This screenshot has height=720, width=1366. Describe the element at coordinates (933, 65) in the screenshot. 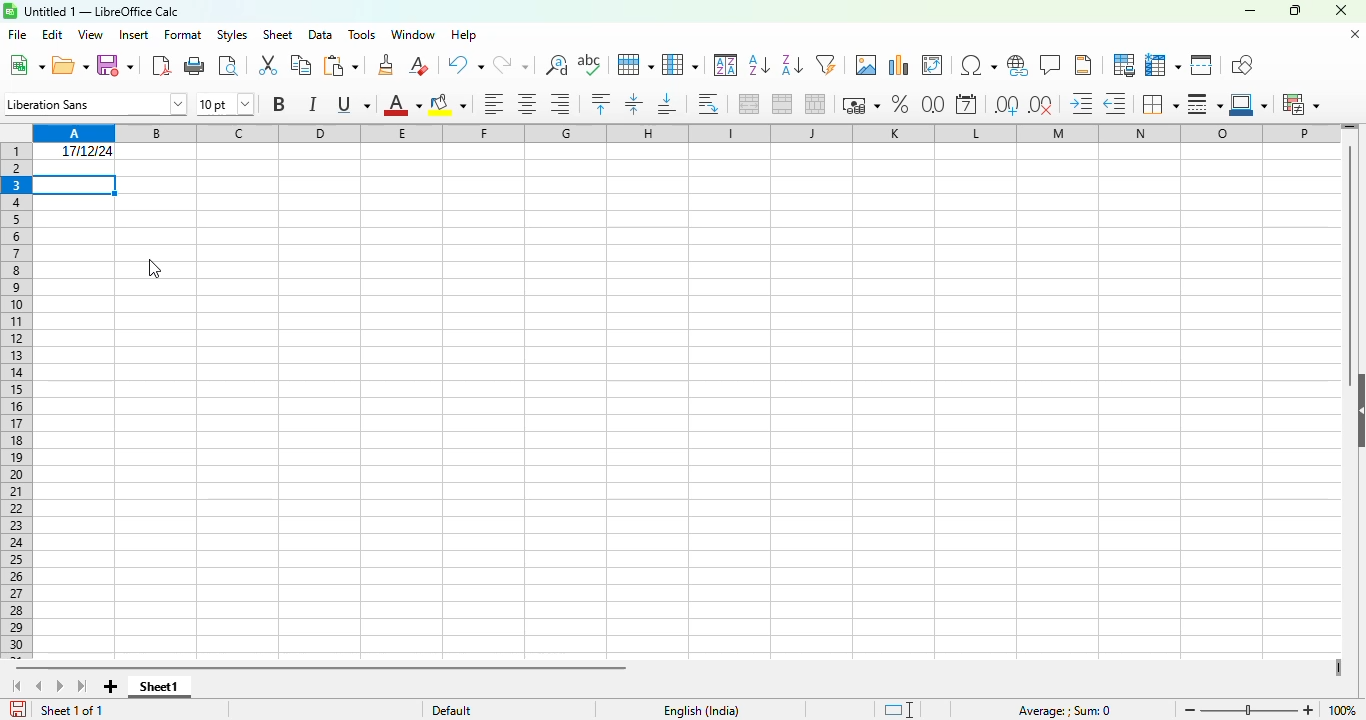

I see `insert or edit pivot table` at that location.